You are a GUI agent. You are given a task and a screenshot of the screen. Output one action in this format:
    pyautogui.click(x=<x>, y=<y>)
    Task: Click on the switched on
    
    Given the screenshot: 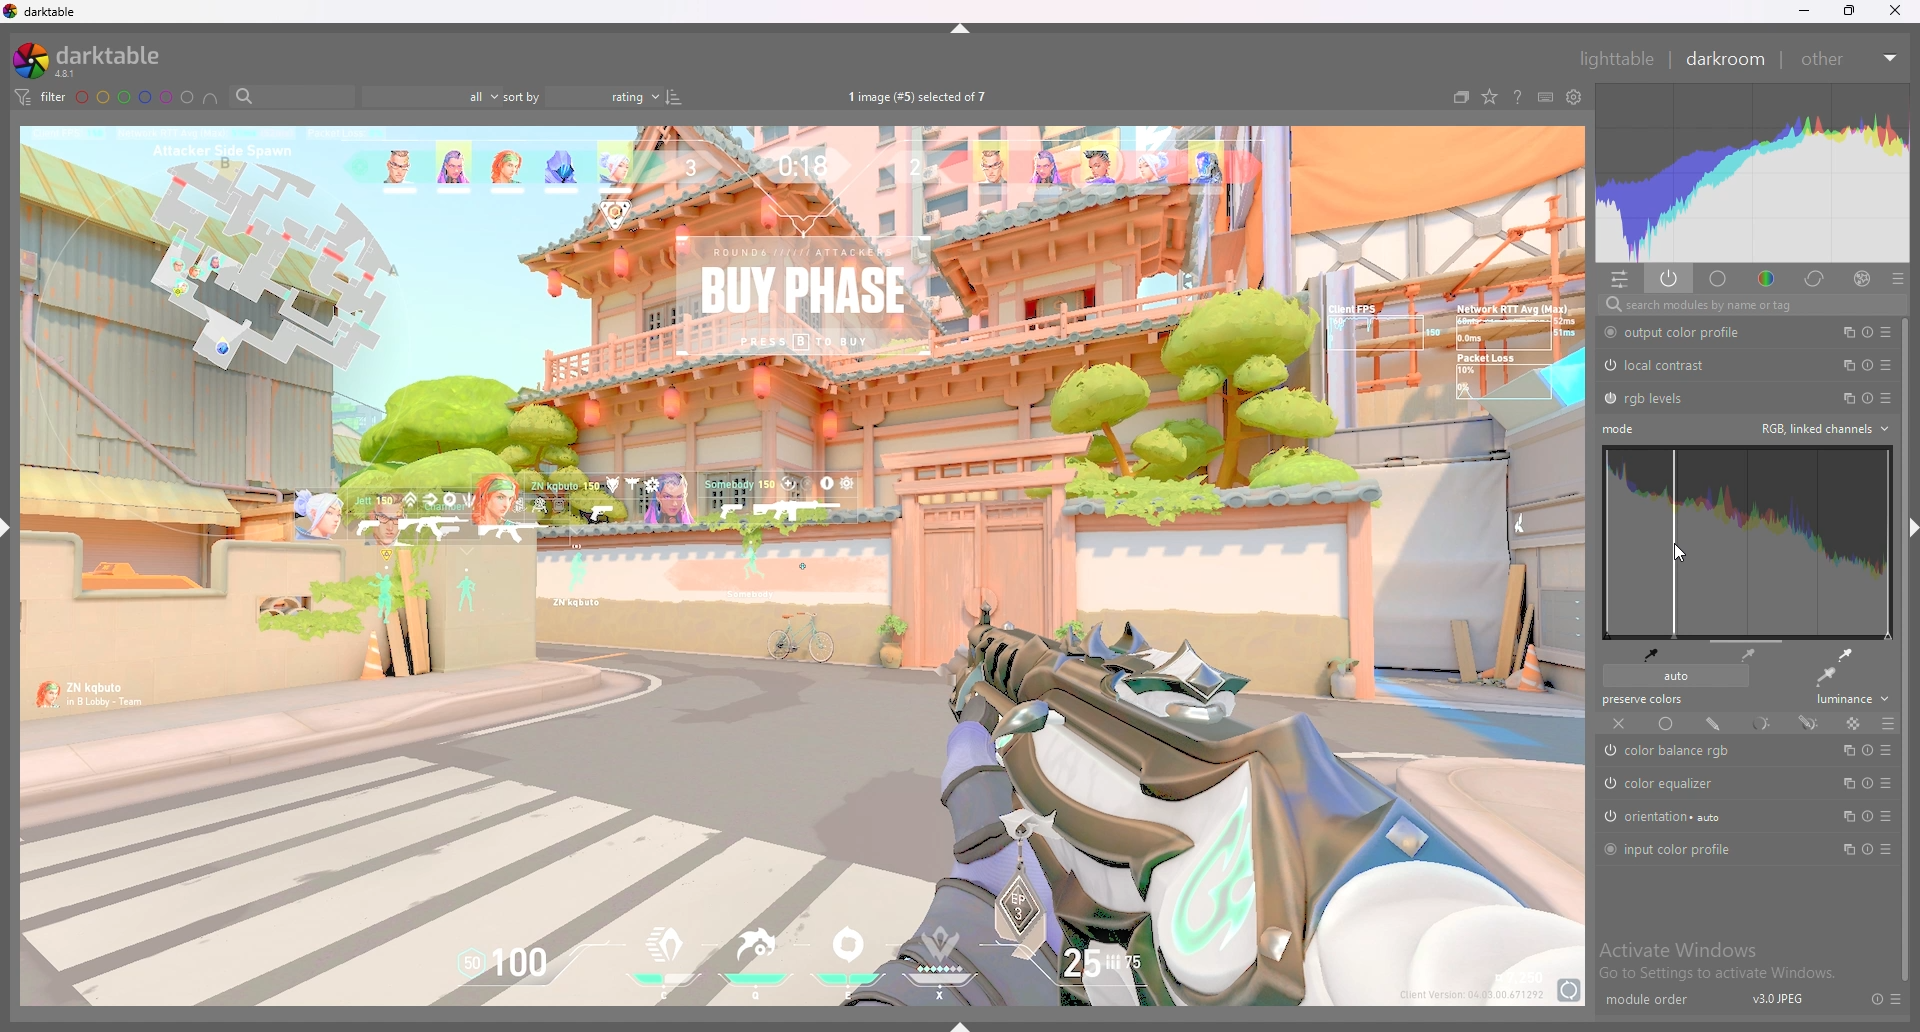 What is the action you would take?
    pyautogui.click(x=1608, y=366)
    